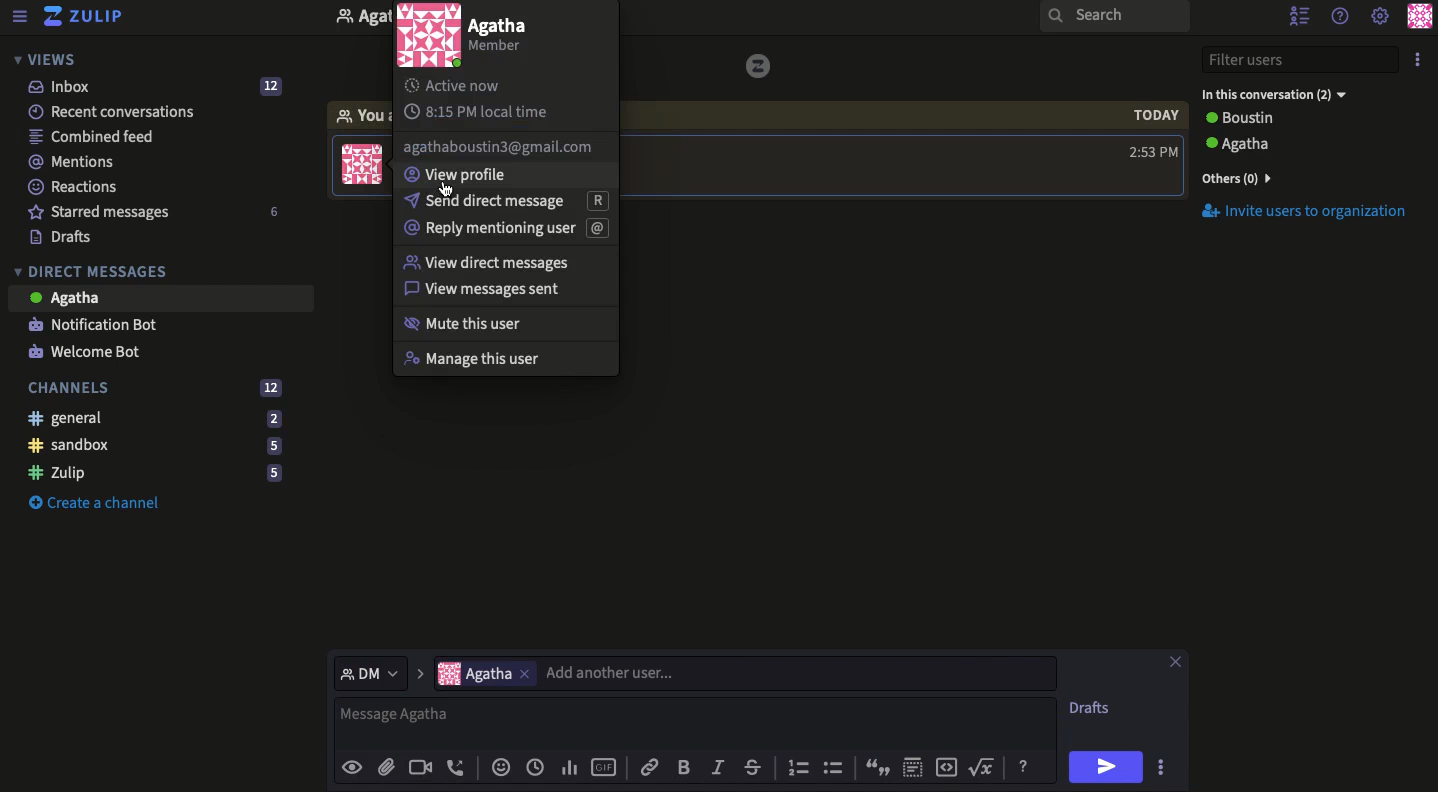  I want to click on User 2, so click(1273, 94).